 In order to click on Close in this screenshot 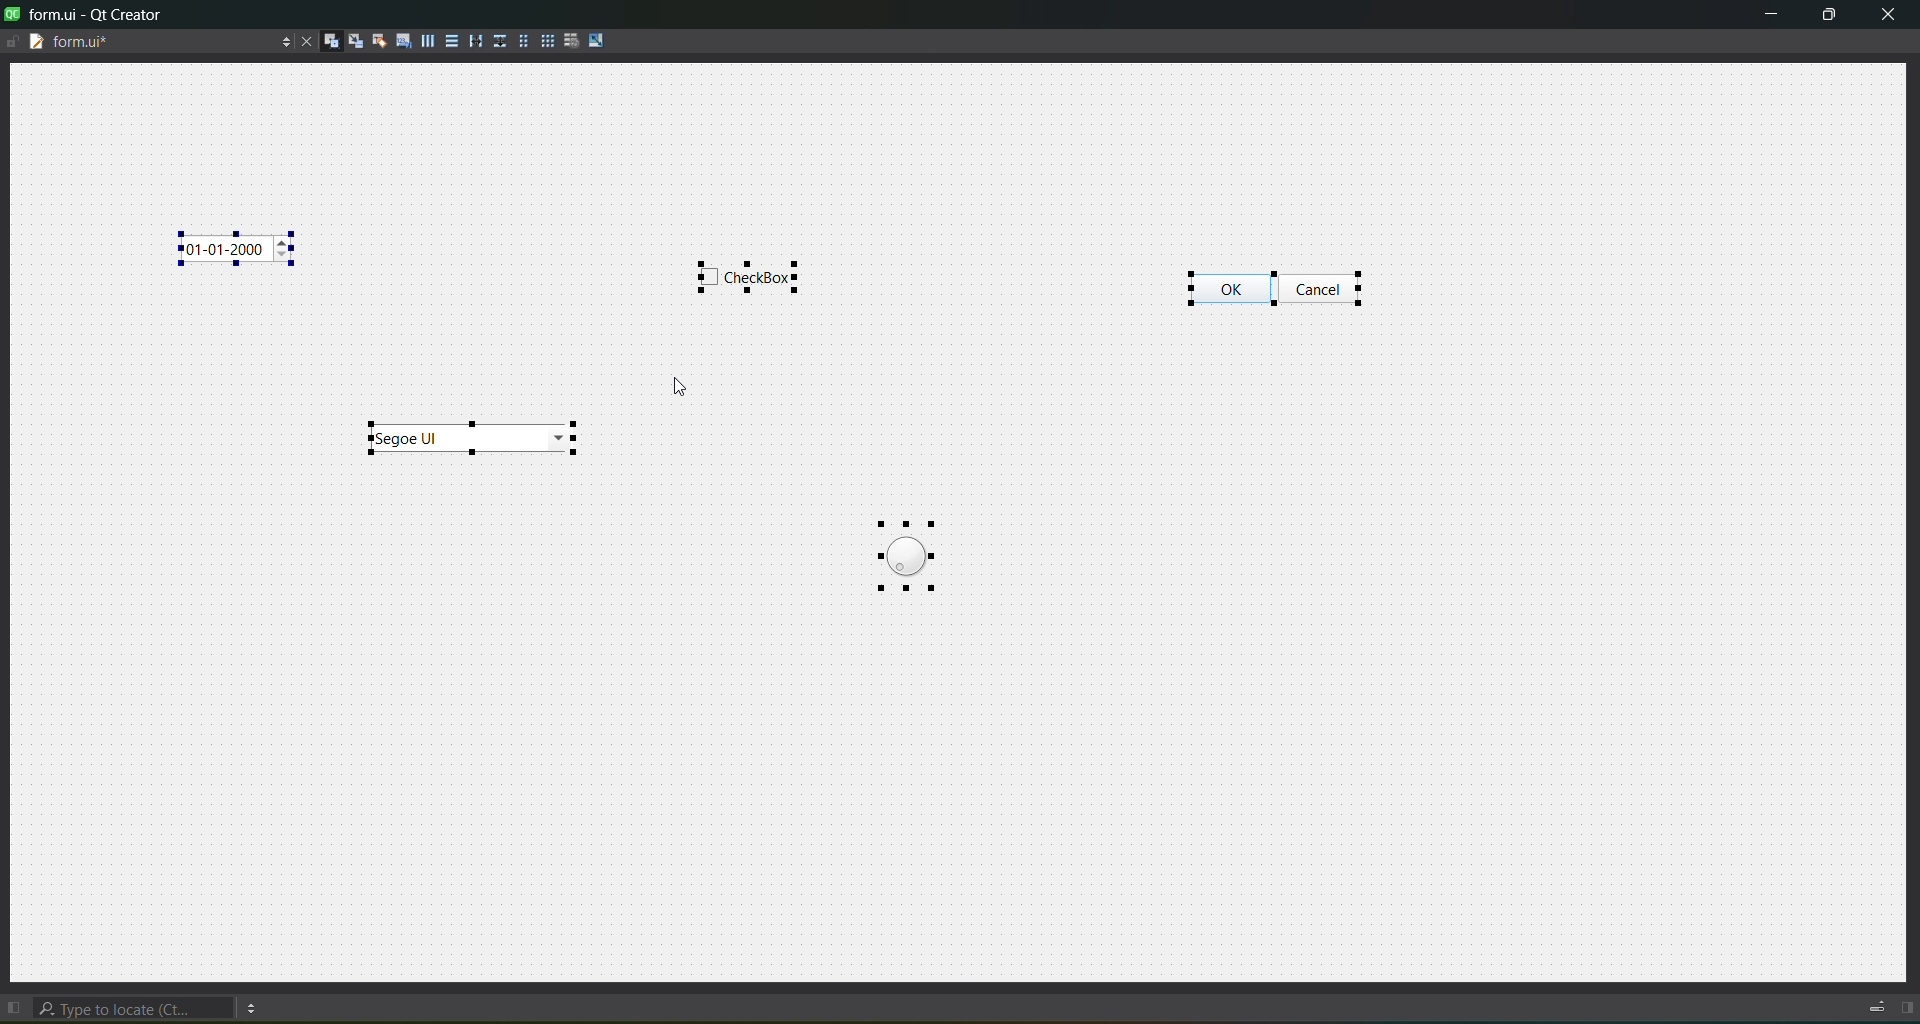, I will do `click(1887, 15)`.